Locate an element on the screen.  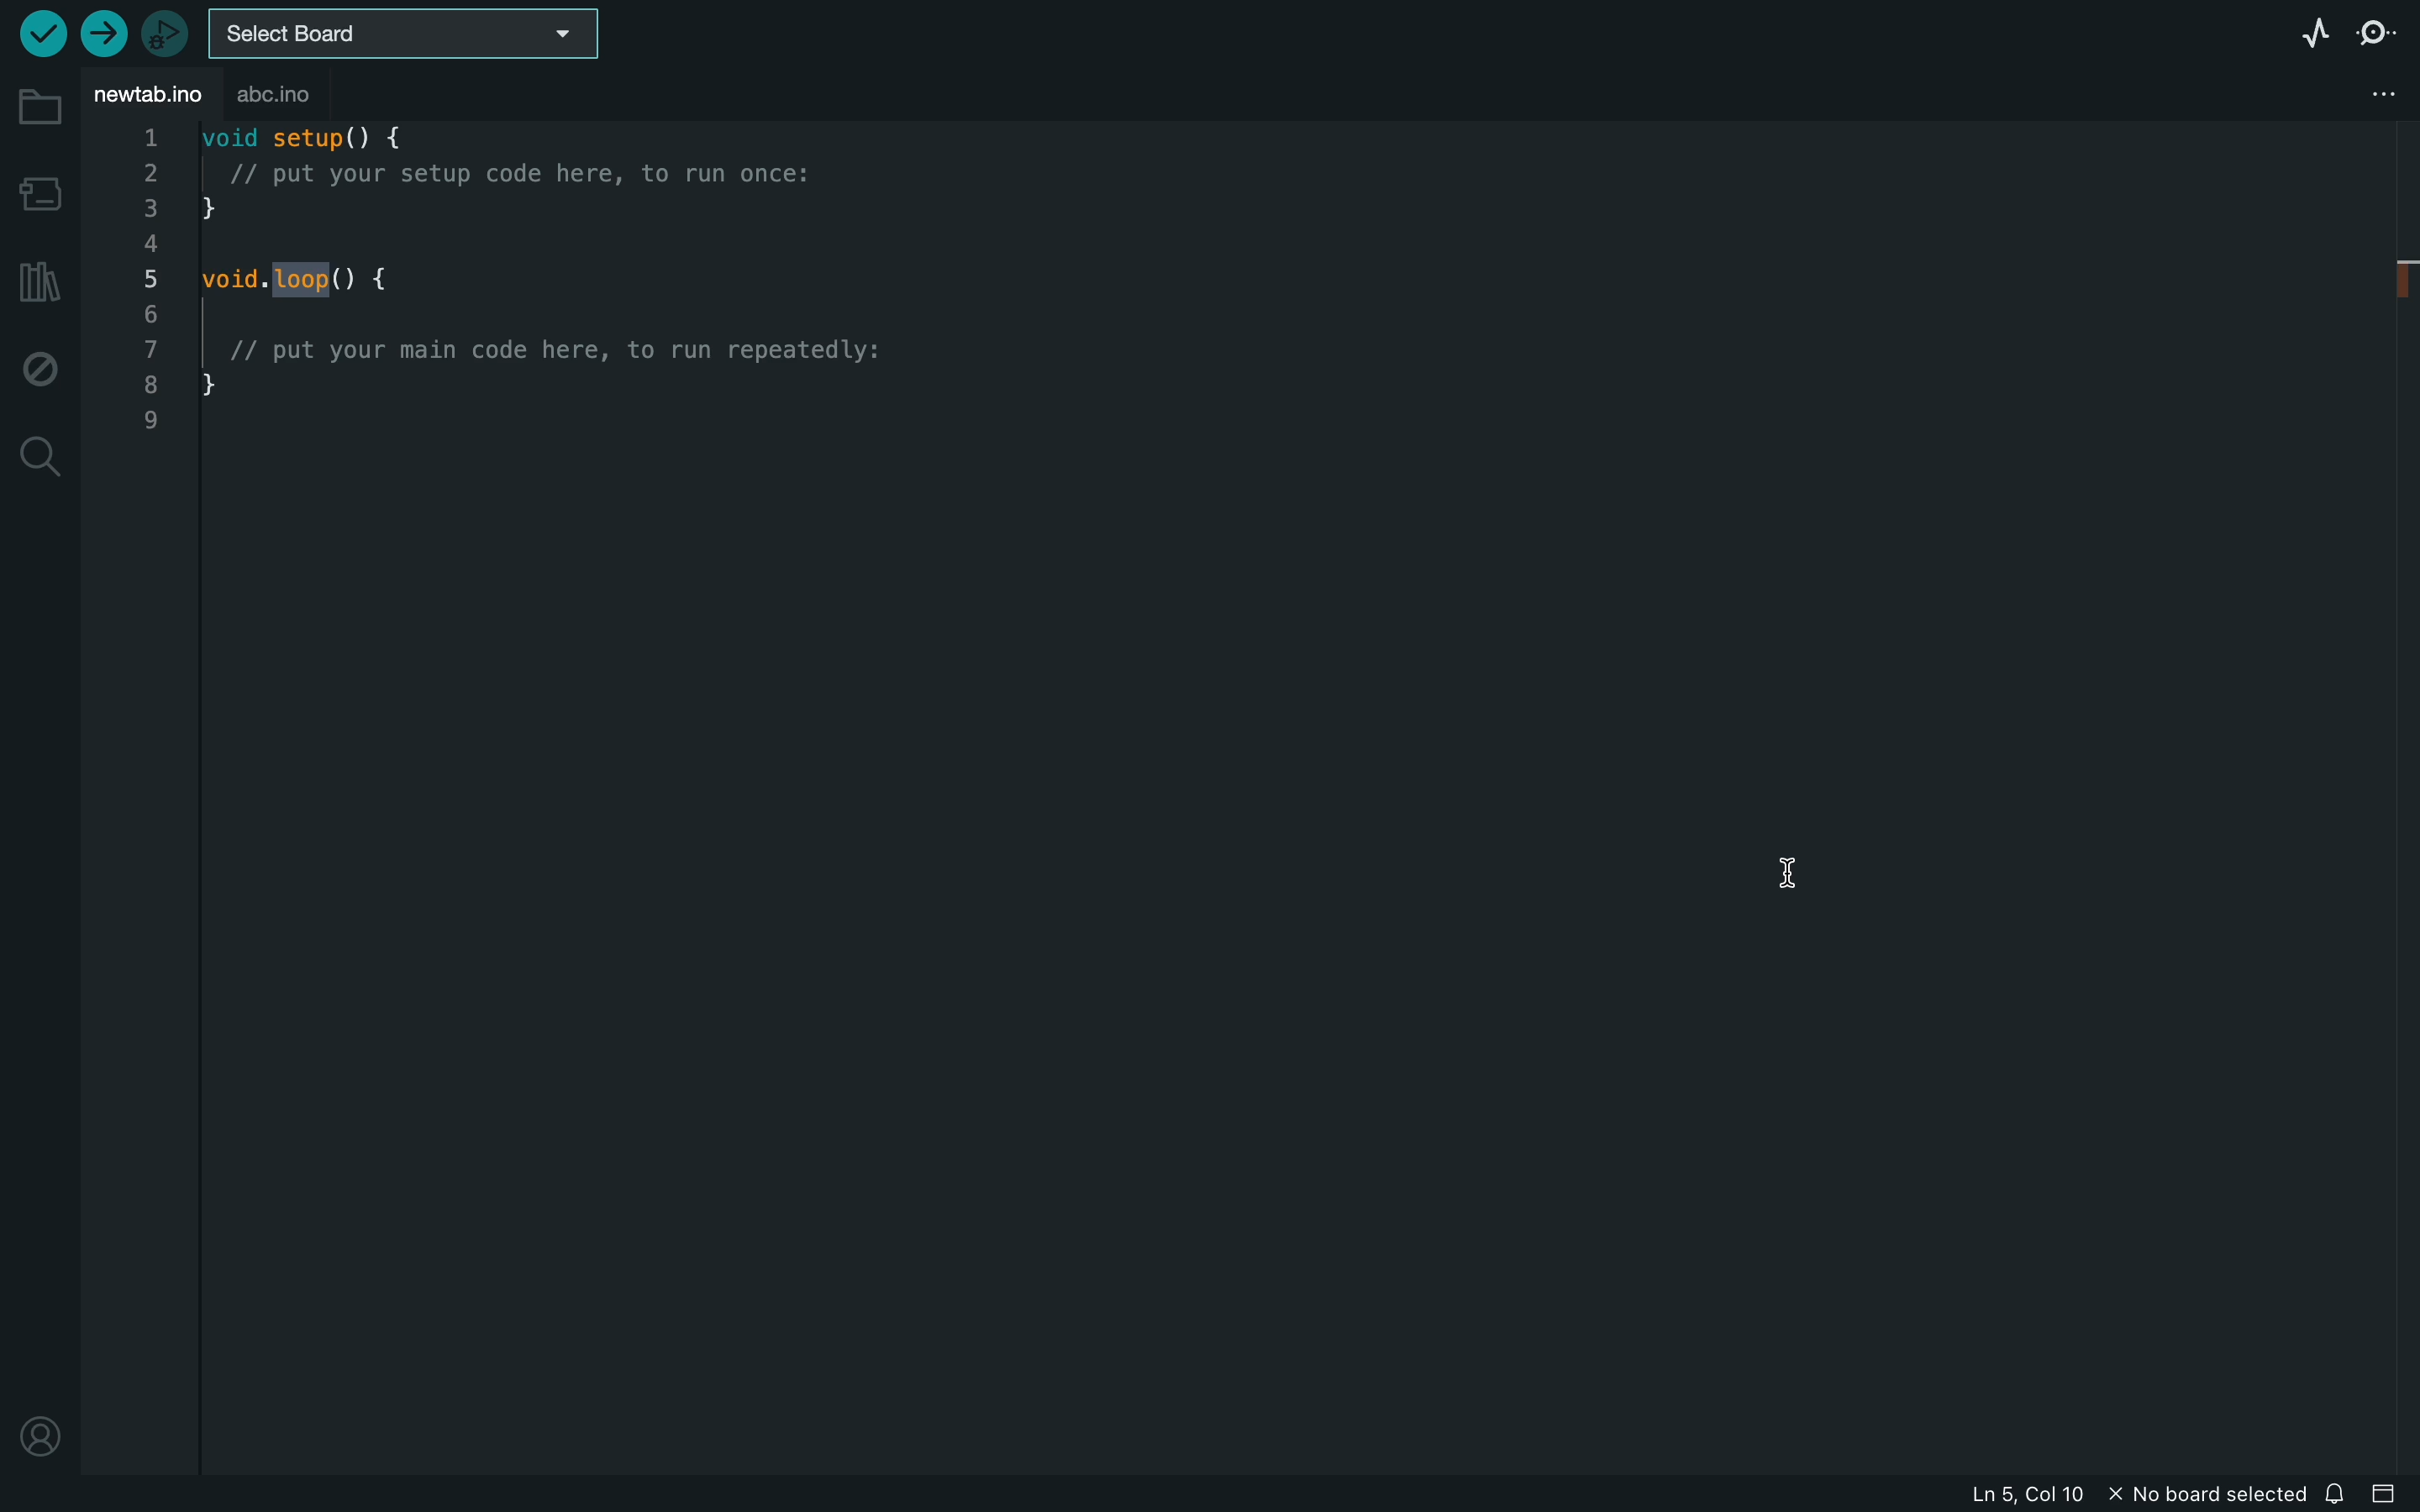
folder is located at coordinates (38, 109).